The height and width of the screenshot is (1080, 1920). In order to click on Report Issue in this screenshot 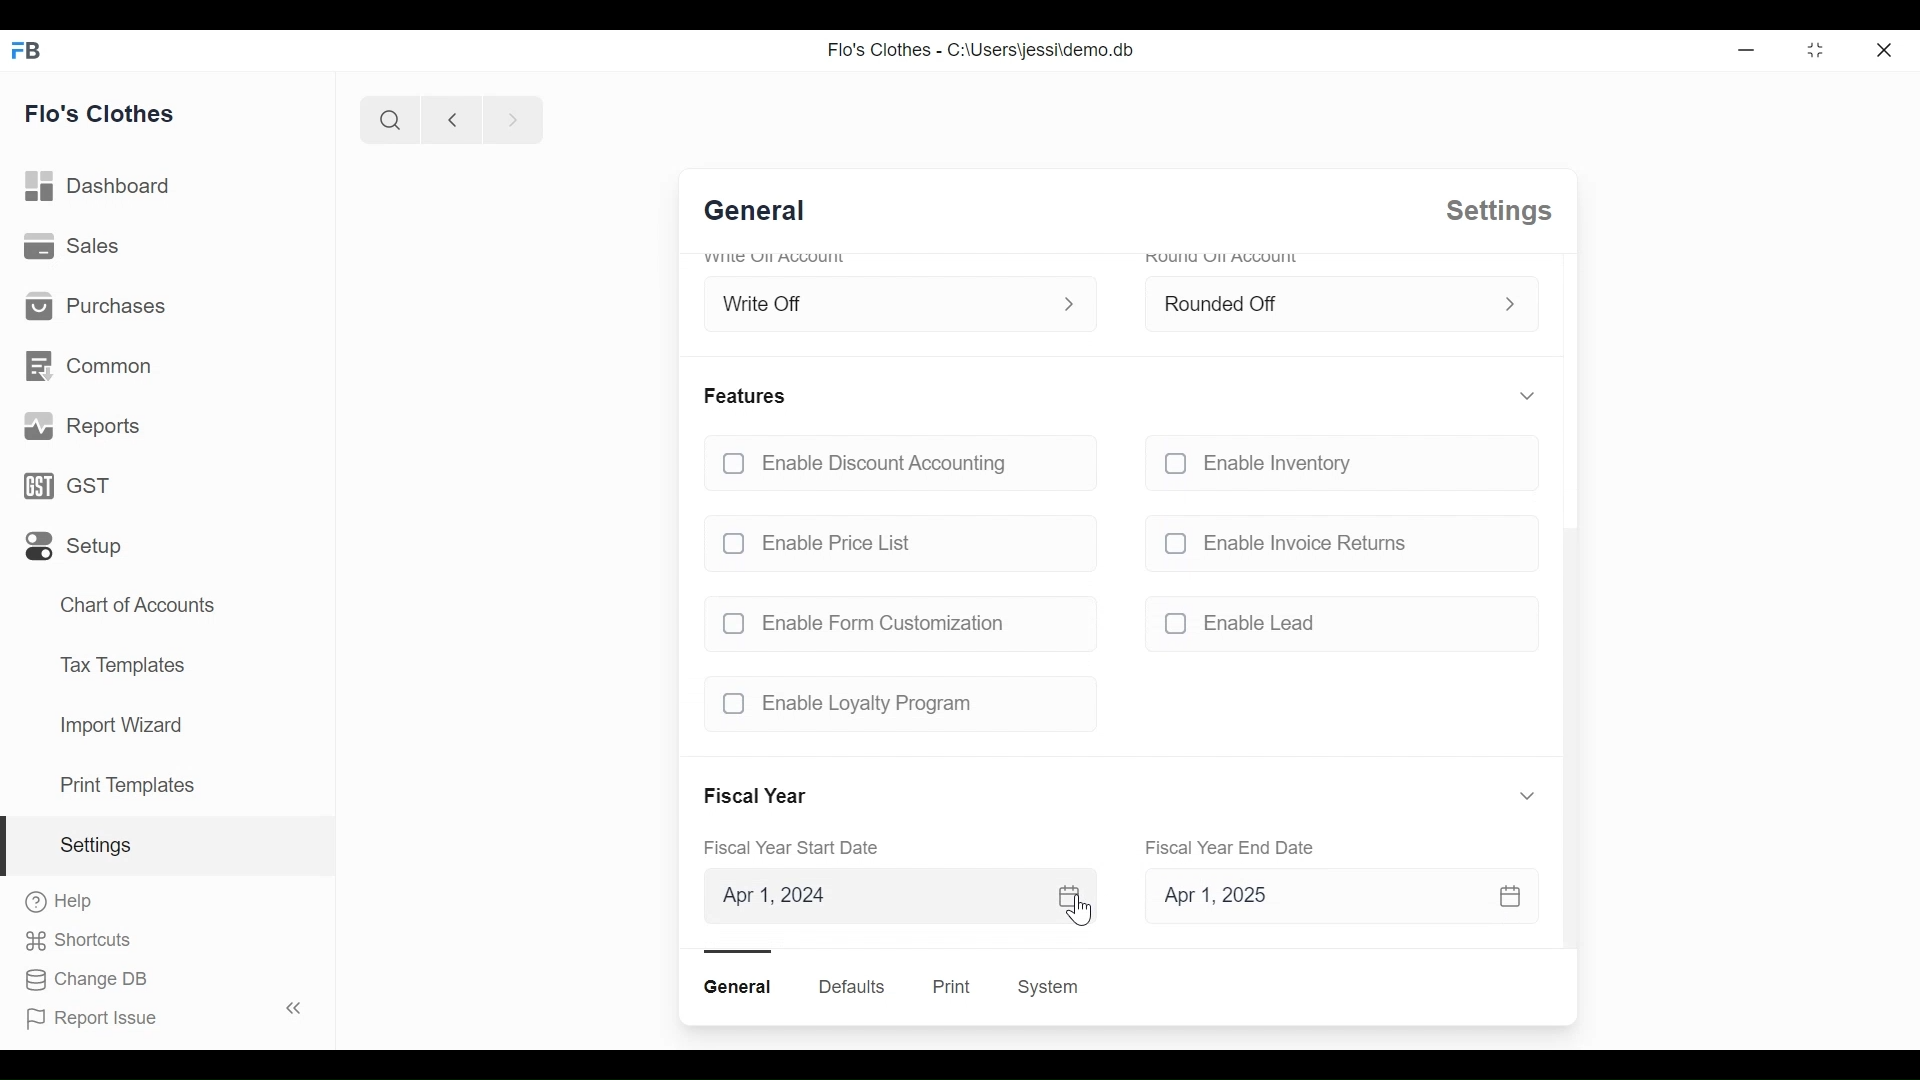, I will do `click(160, 1014)`.